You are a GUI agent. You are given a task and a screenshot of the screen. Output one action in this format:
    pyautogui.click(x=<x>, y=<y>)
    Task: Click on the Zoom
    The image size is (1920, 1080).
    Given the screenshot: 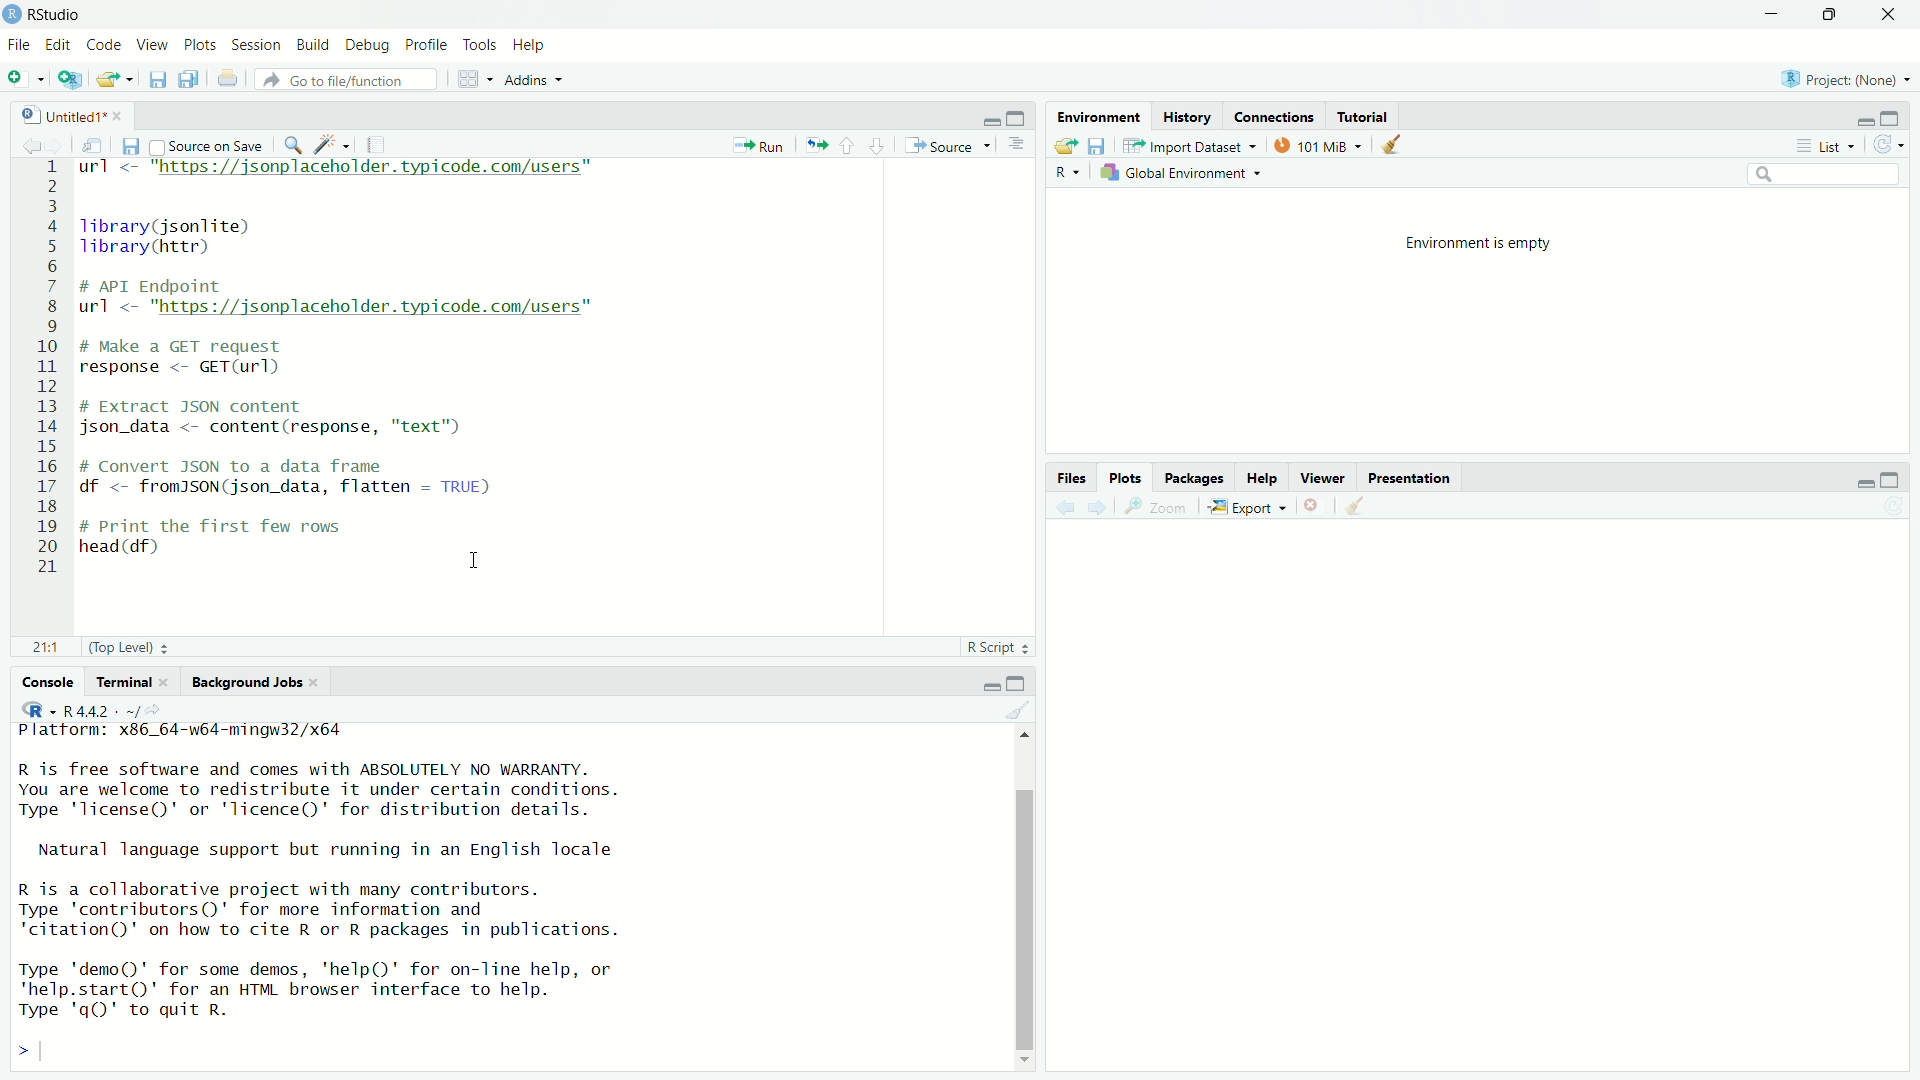 What is the action you would take?
    pyautogui.click(x=1156, y=509)
    